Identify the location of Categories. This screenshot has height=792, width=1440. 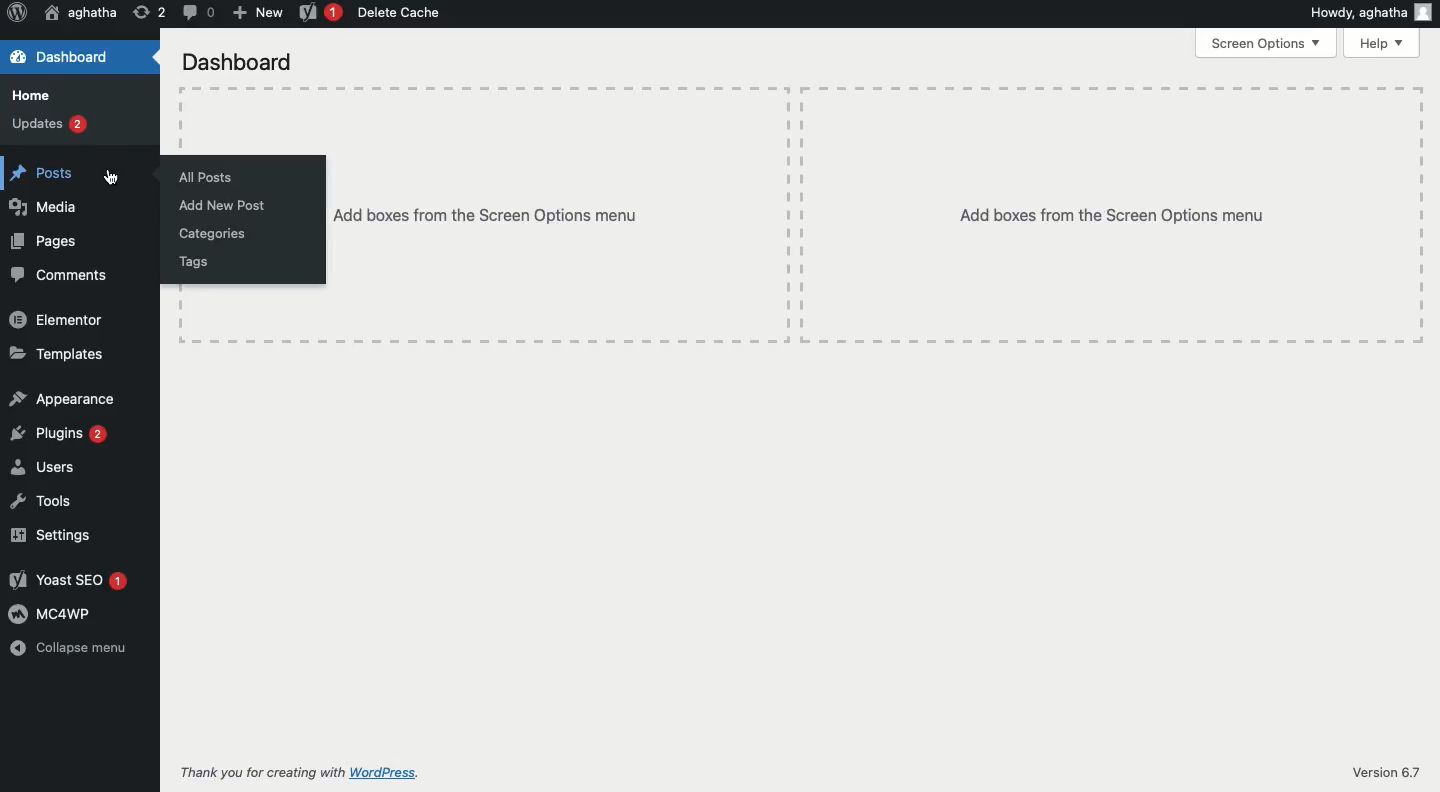
(218, 234).